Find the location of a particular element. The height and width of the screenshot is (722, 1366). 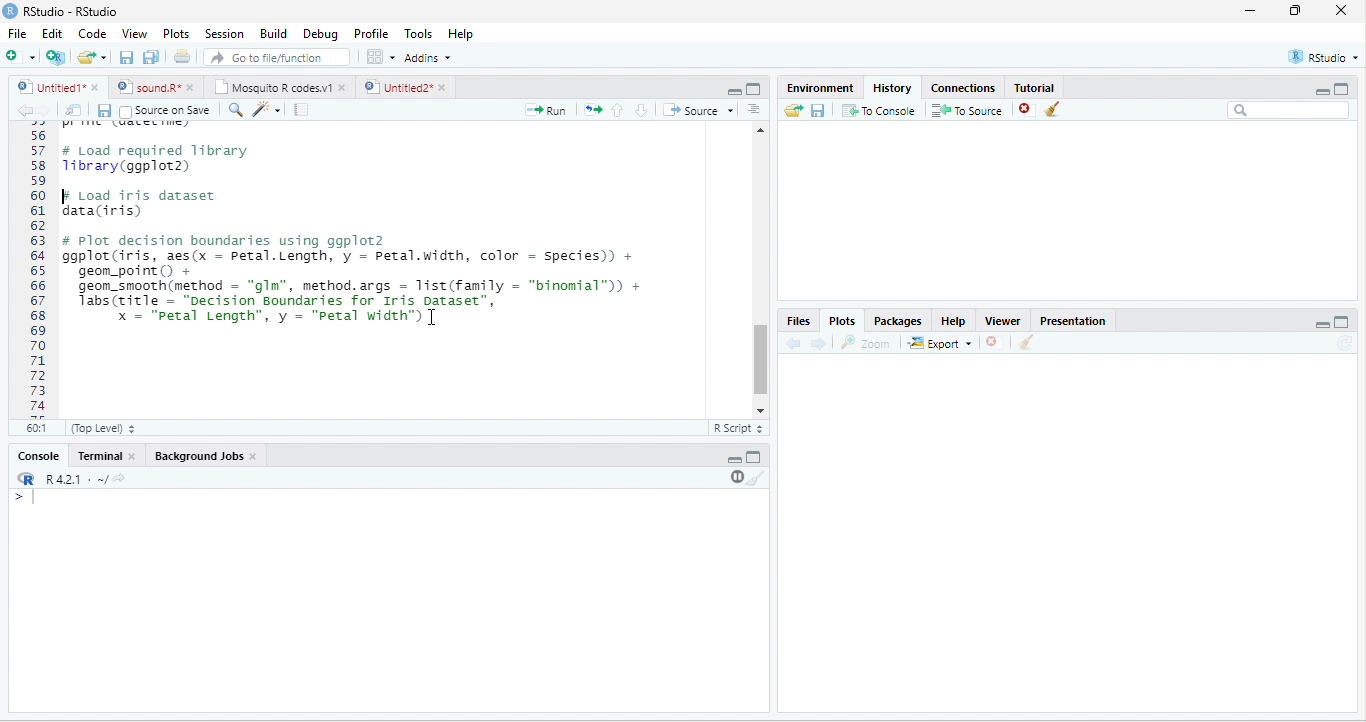

60:1 is located at coordinates (38, 427).